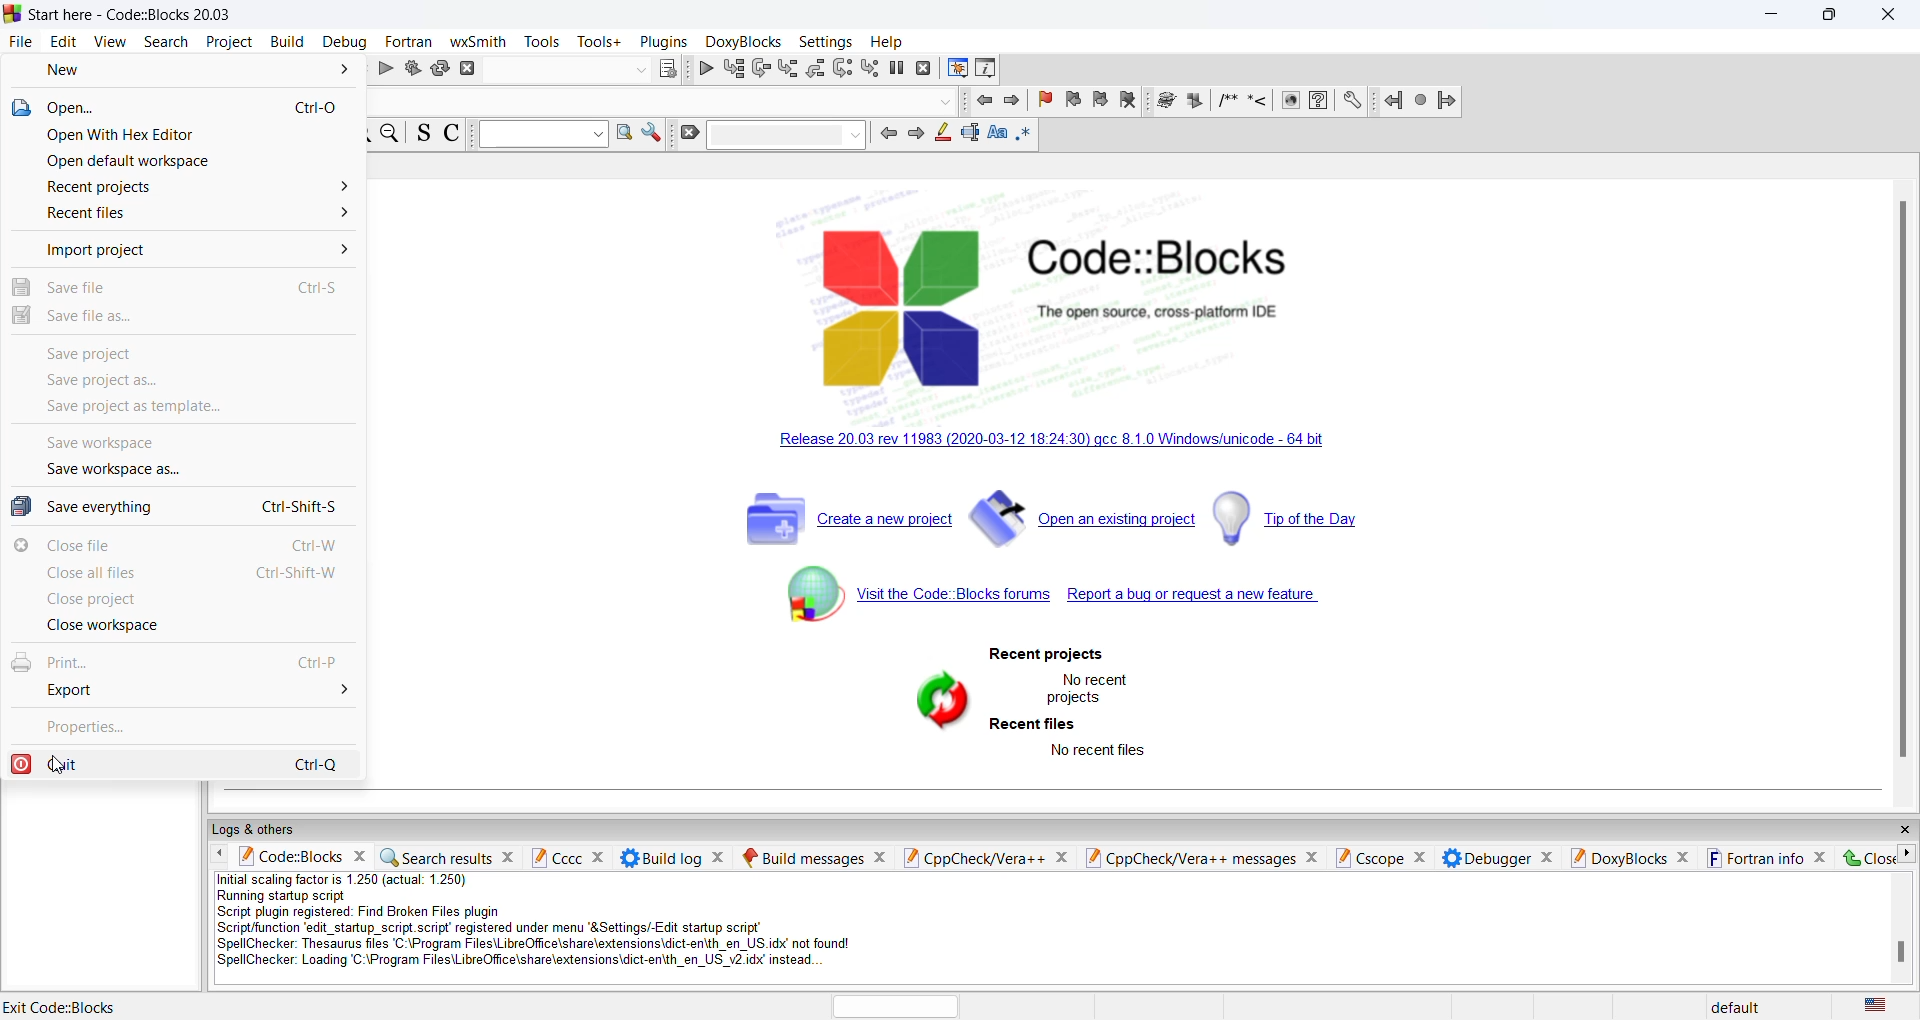 The width and height of the screenshot is (1920, 1020). Describe the element at coordinates (70, 769) in the screenshot. I see `cursor` at that location.